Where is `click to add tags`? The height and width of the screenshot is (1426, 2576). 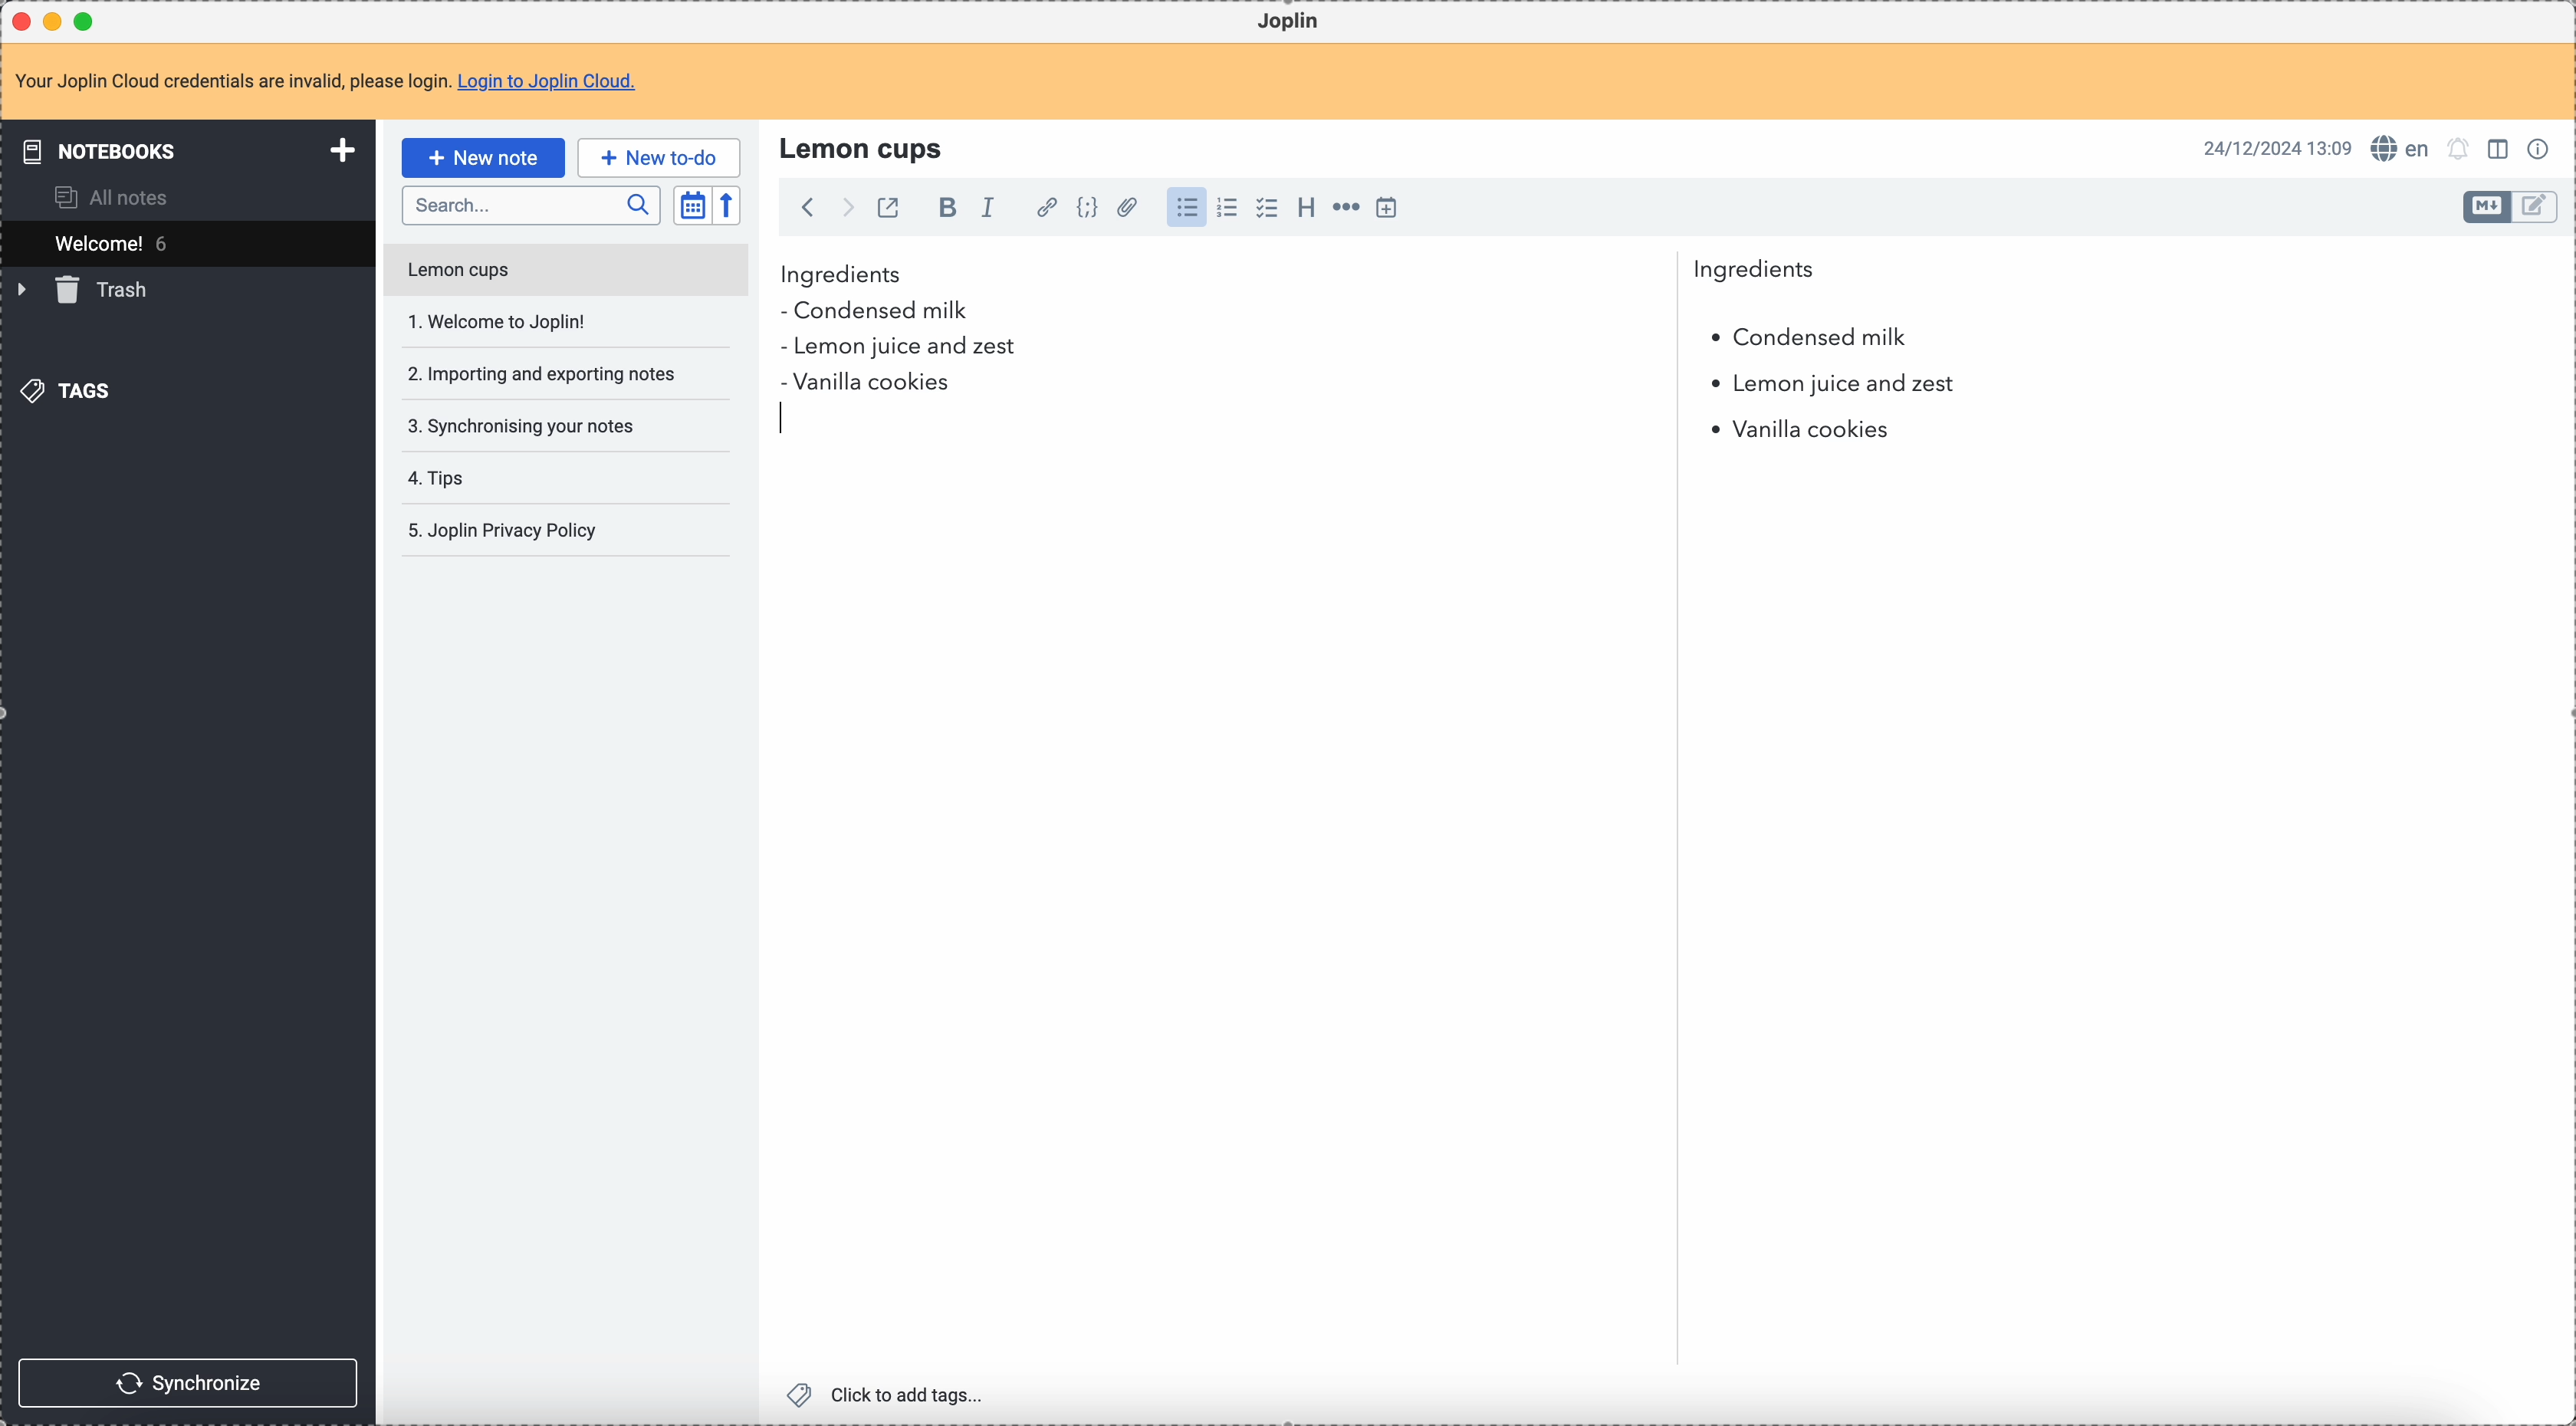
click to add tags is located at coordinates (891, 1393).